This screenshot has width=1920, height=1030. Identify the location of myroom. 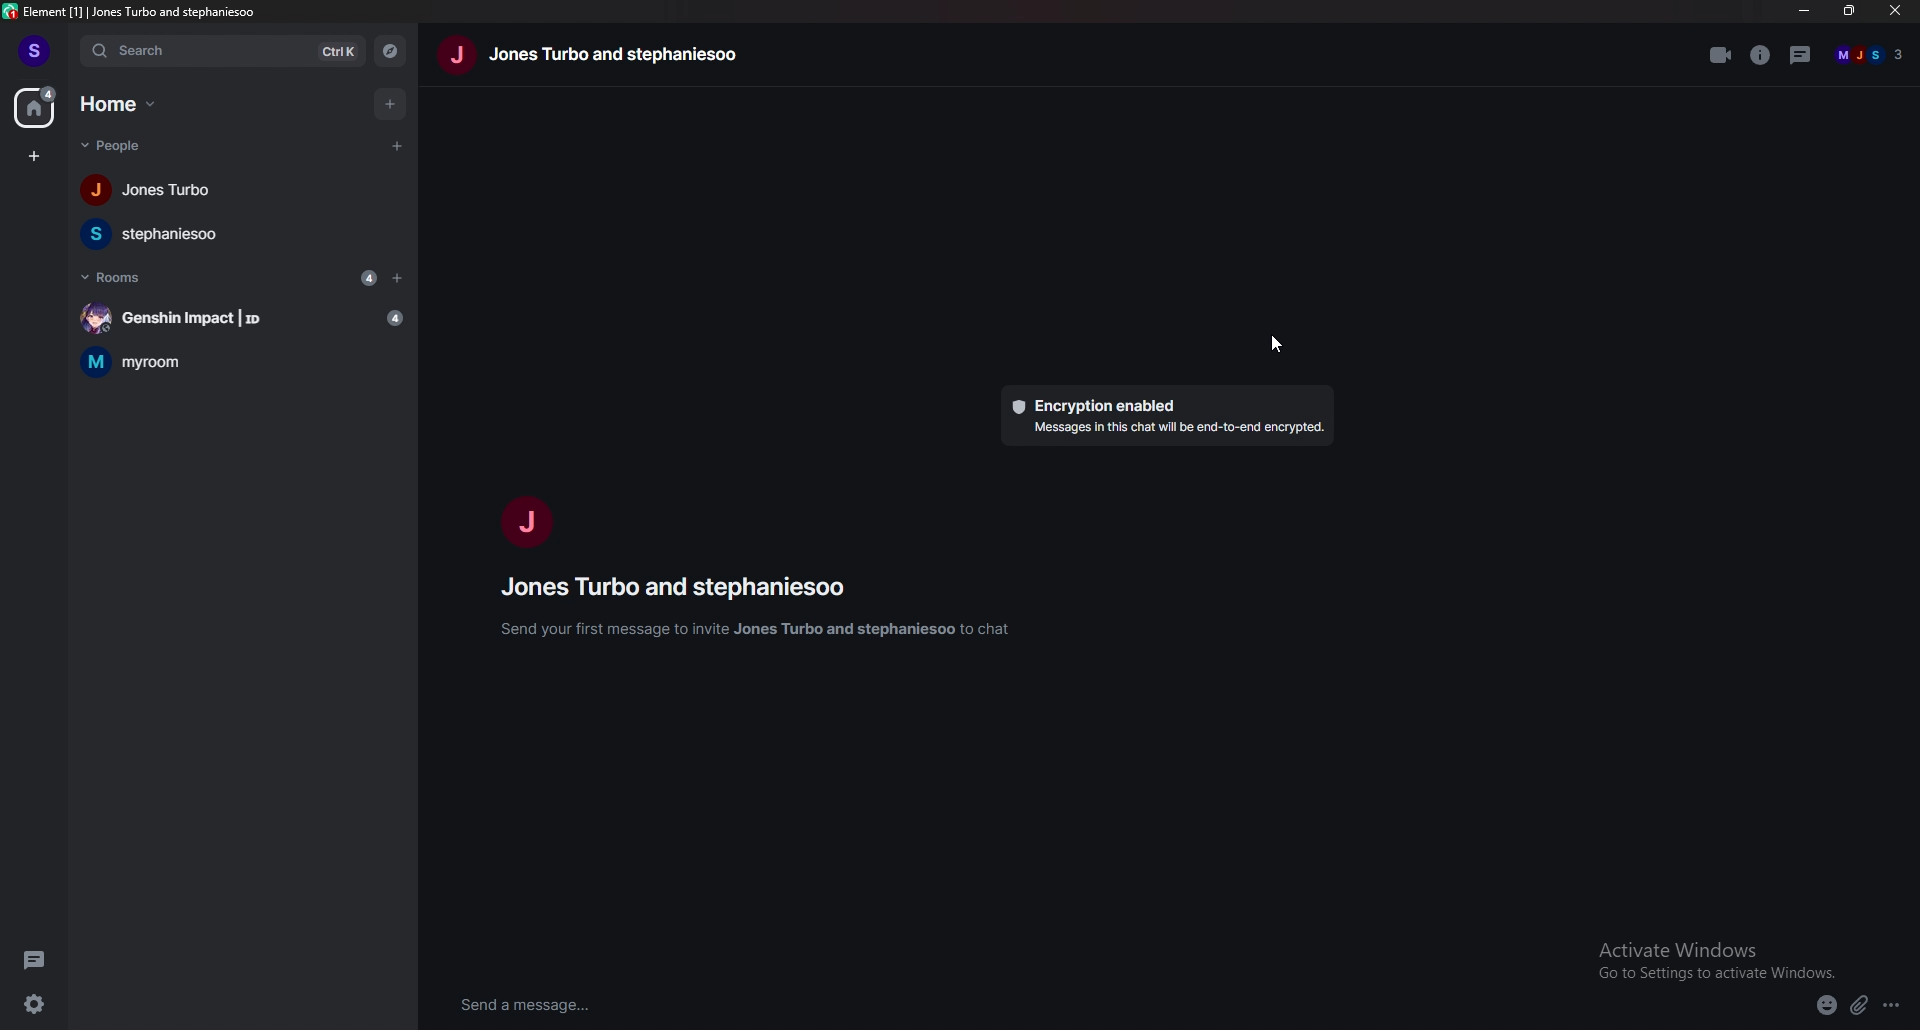
(243, 361).